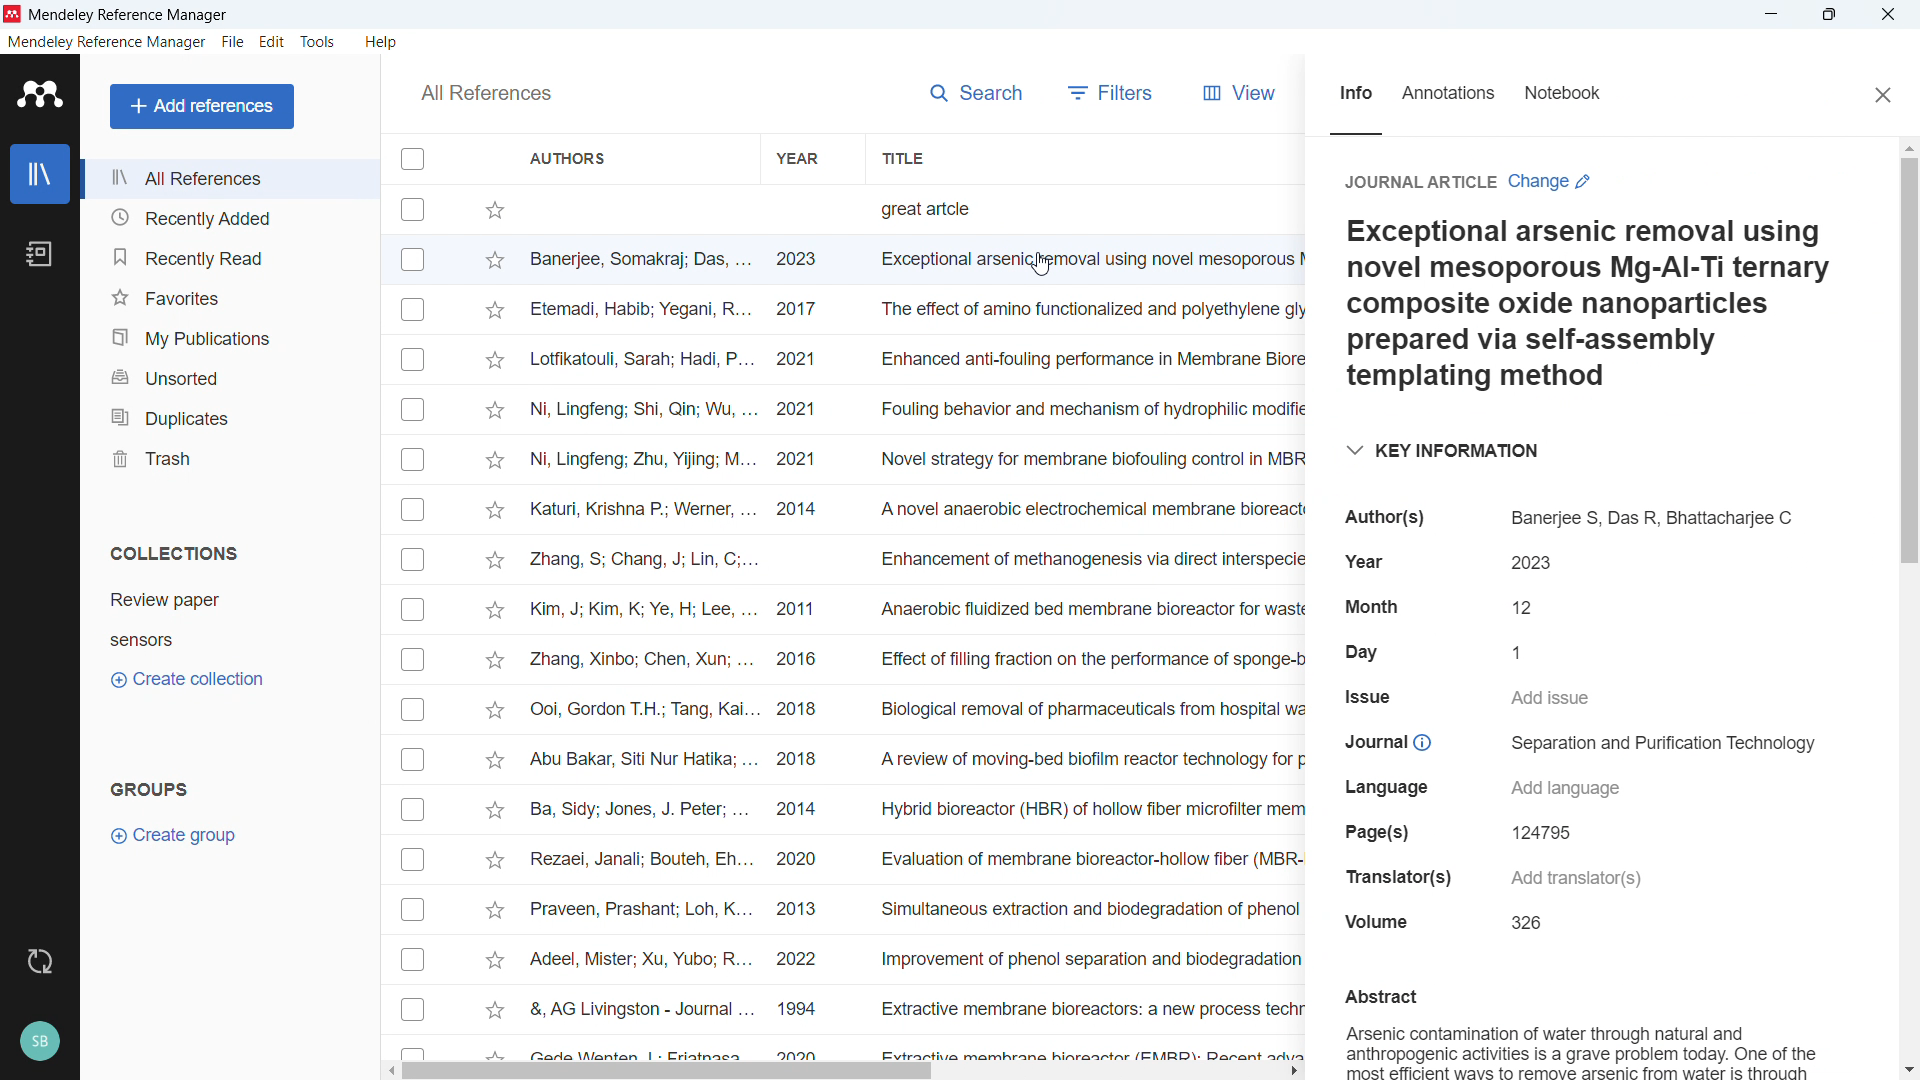 This screenshot has height=1080, width=1920. What do you see at coordinates (1355, 94) in the screenshot?
I see `Info ` at bounding box center [1355, 94].